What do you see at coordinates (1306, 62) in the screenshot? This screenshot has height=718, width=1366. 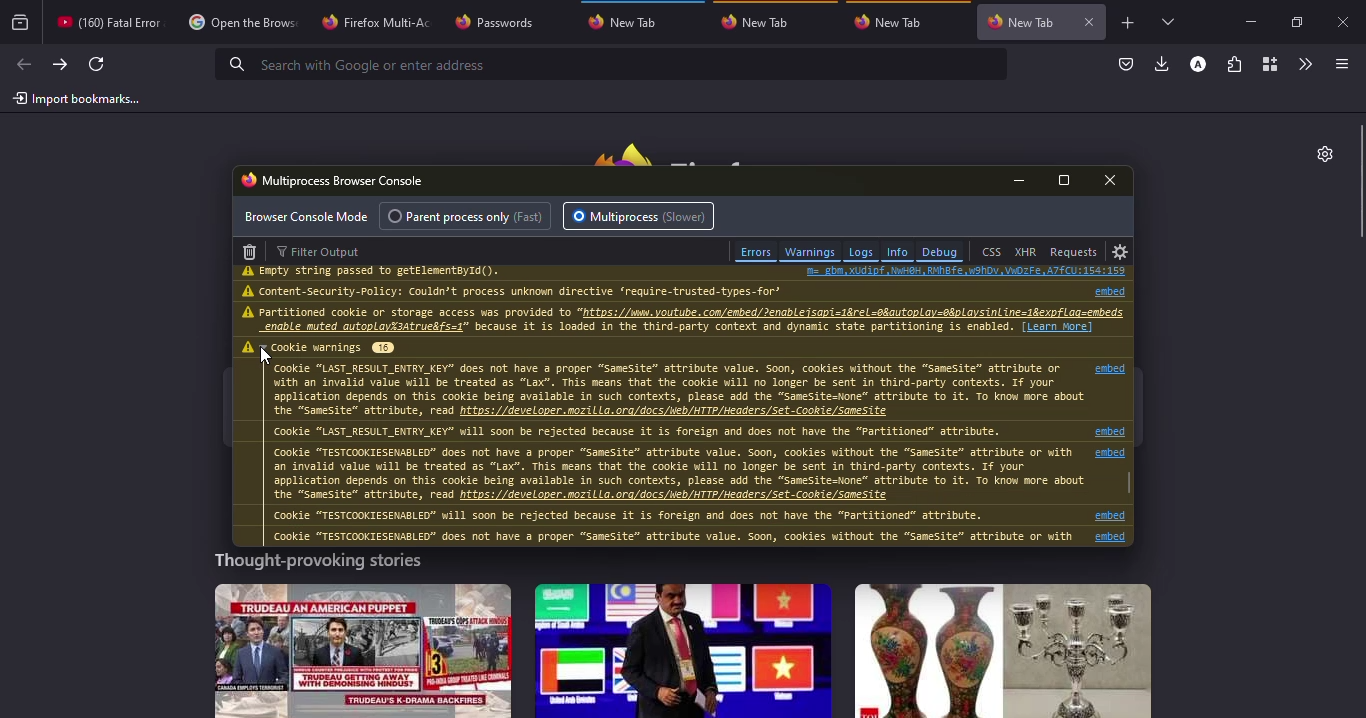 I see `more tools` at bounding box center [1306, 62].